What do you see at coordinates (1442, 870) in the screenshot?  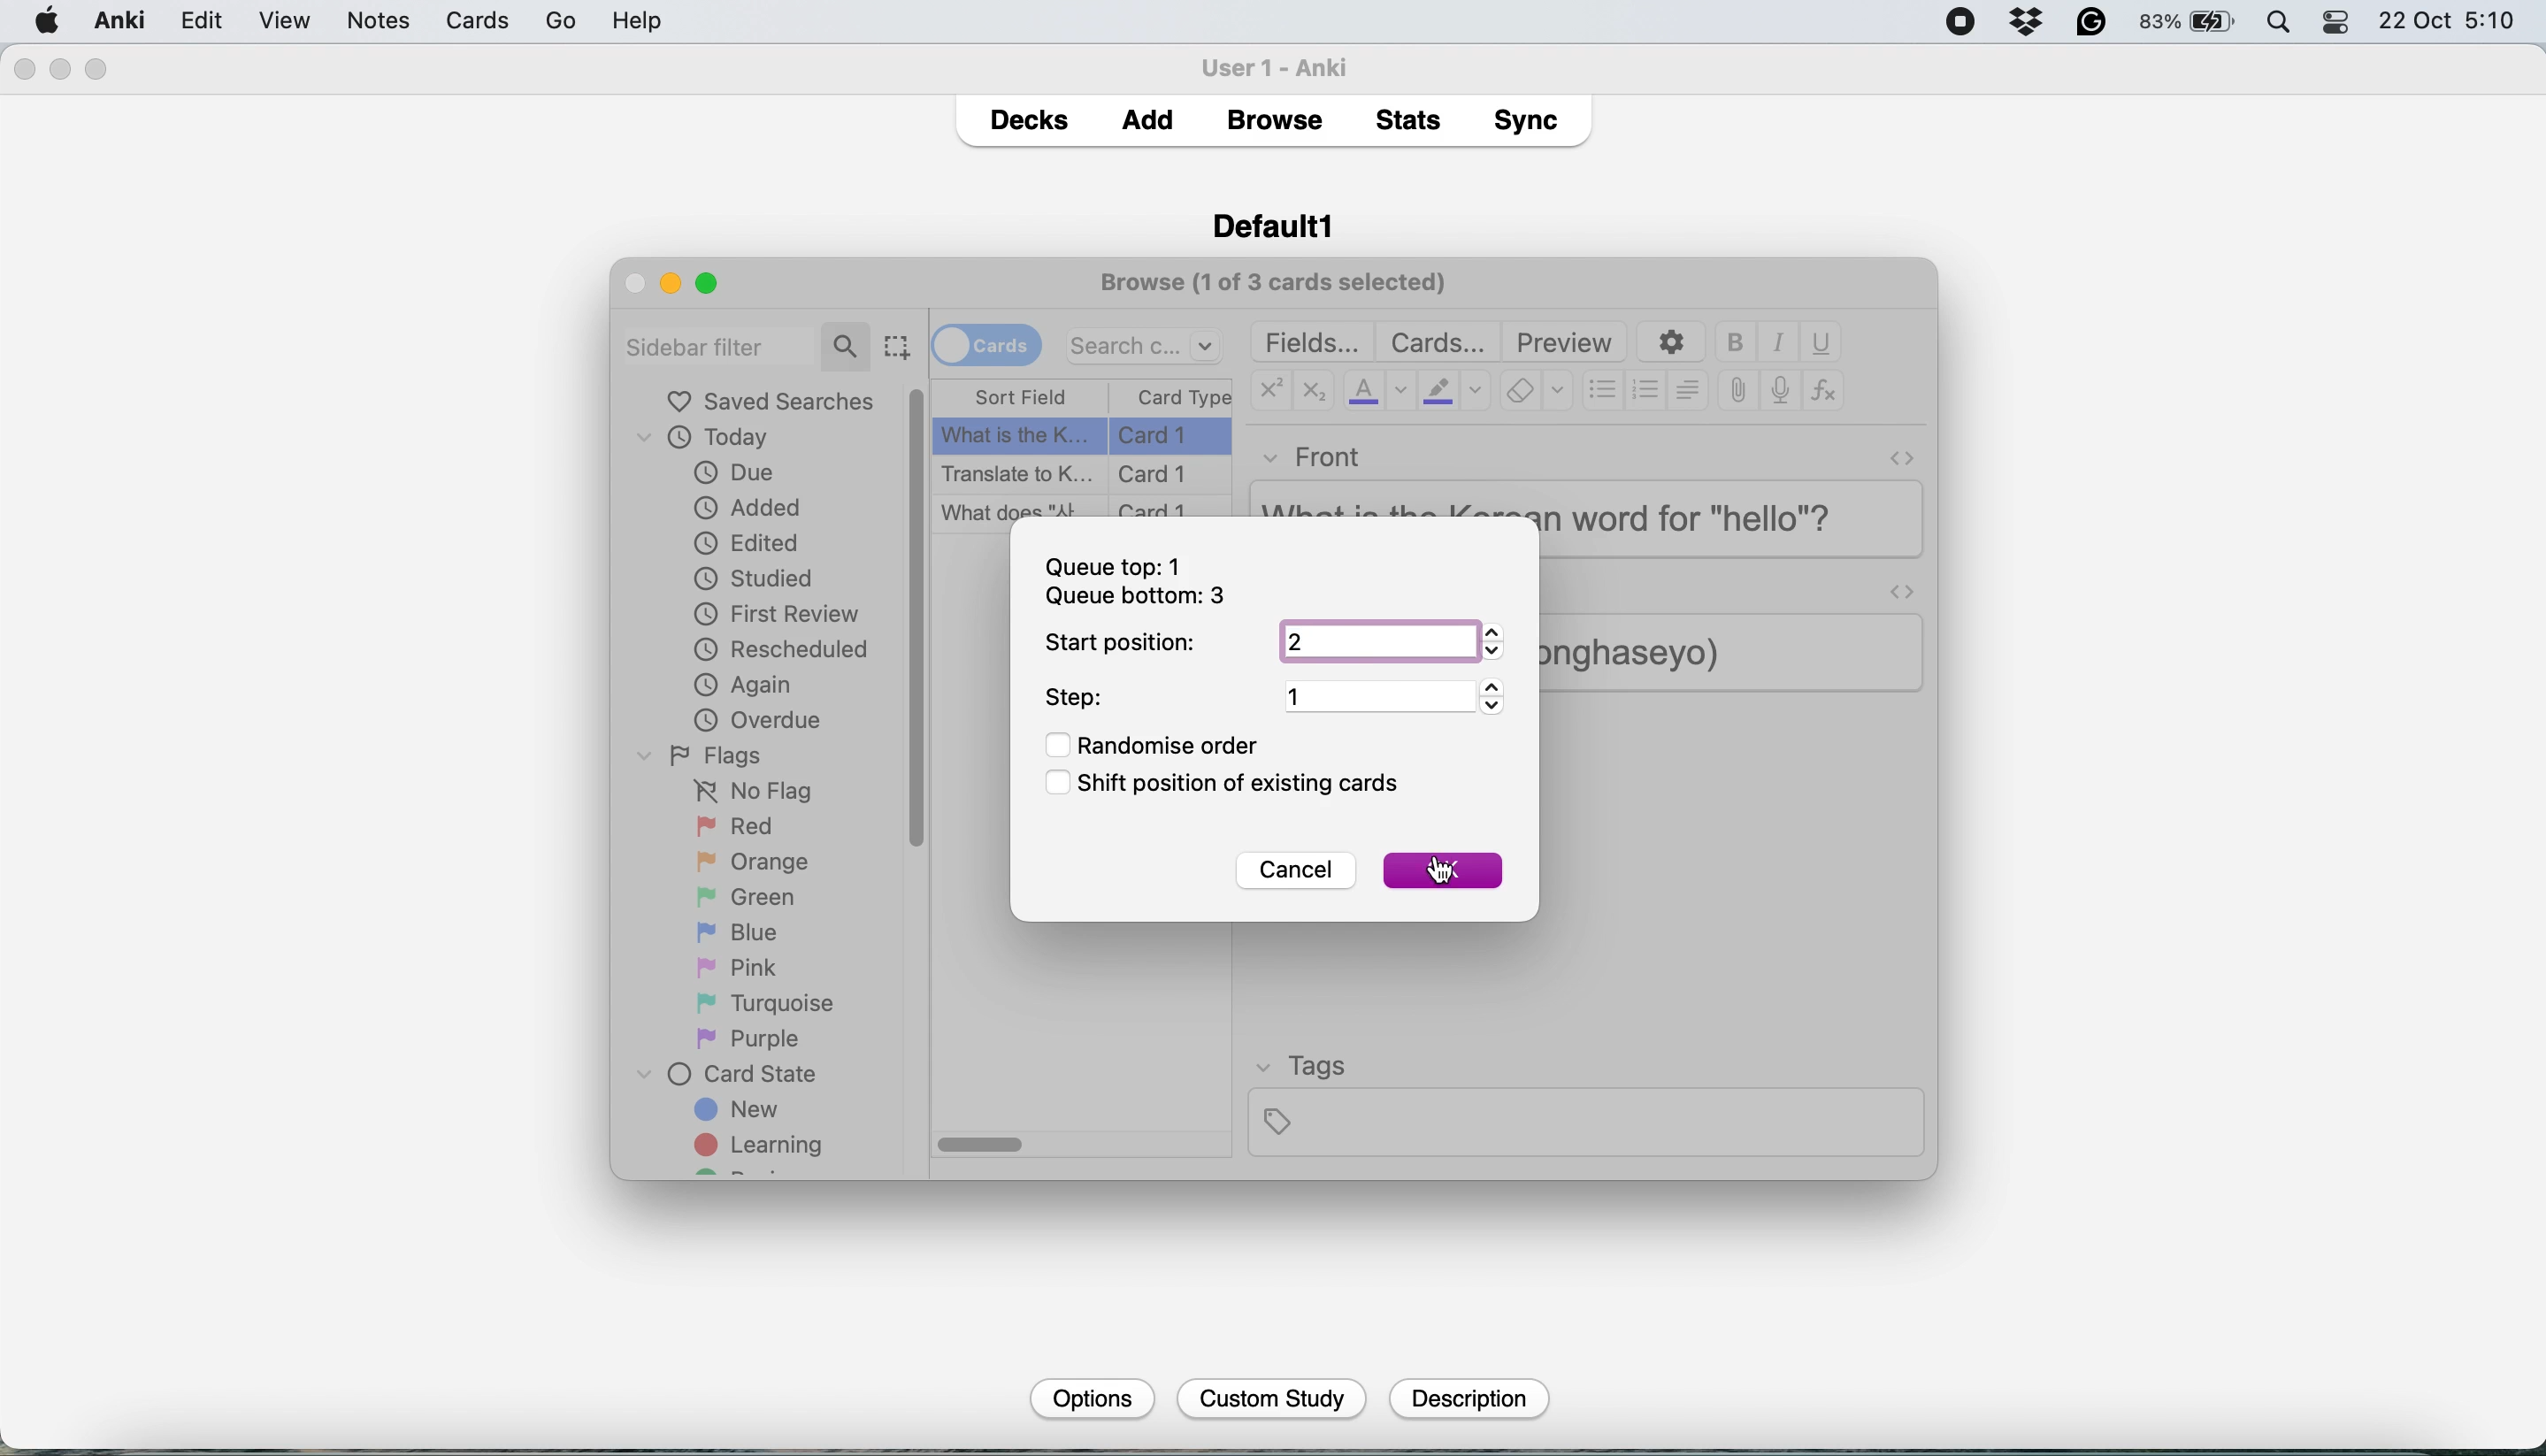 I see `ok` at bounding box center [1442, 870].